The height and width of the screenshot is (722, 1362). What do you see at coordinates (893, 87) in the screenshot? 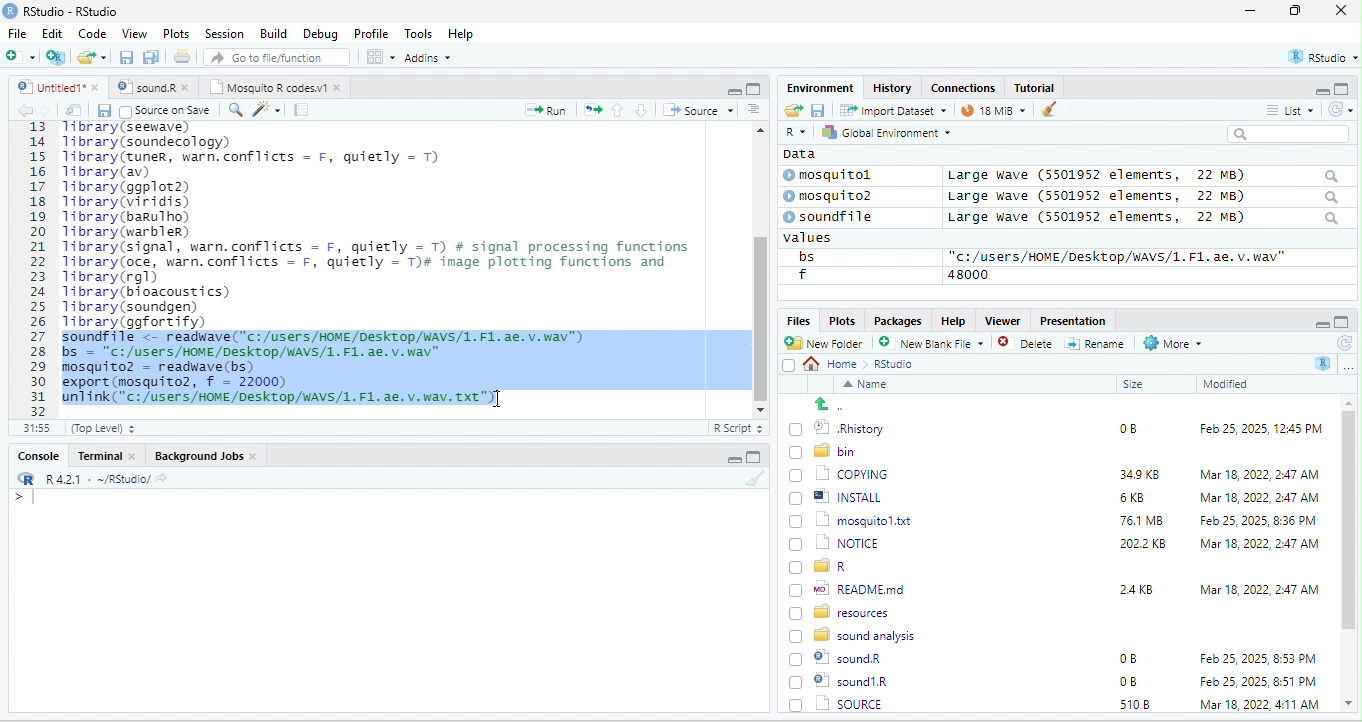
I see `History` at bounding box center [893, 87].